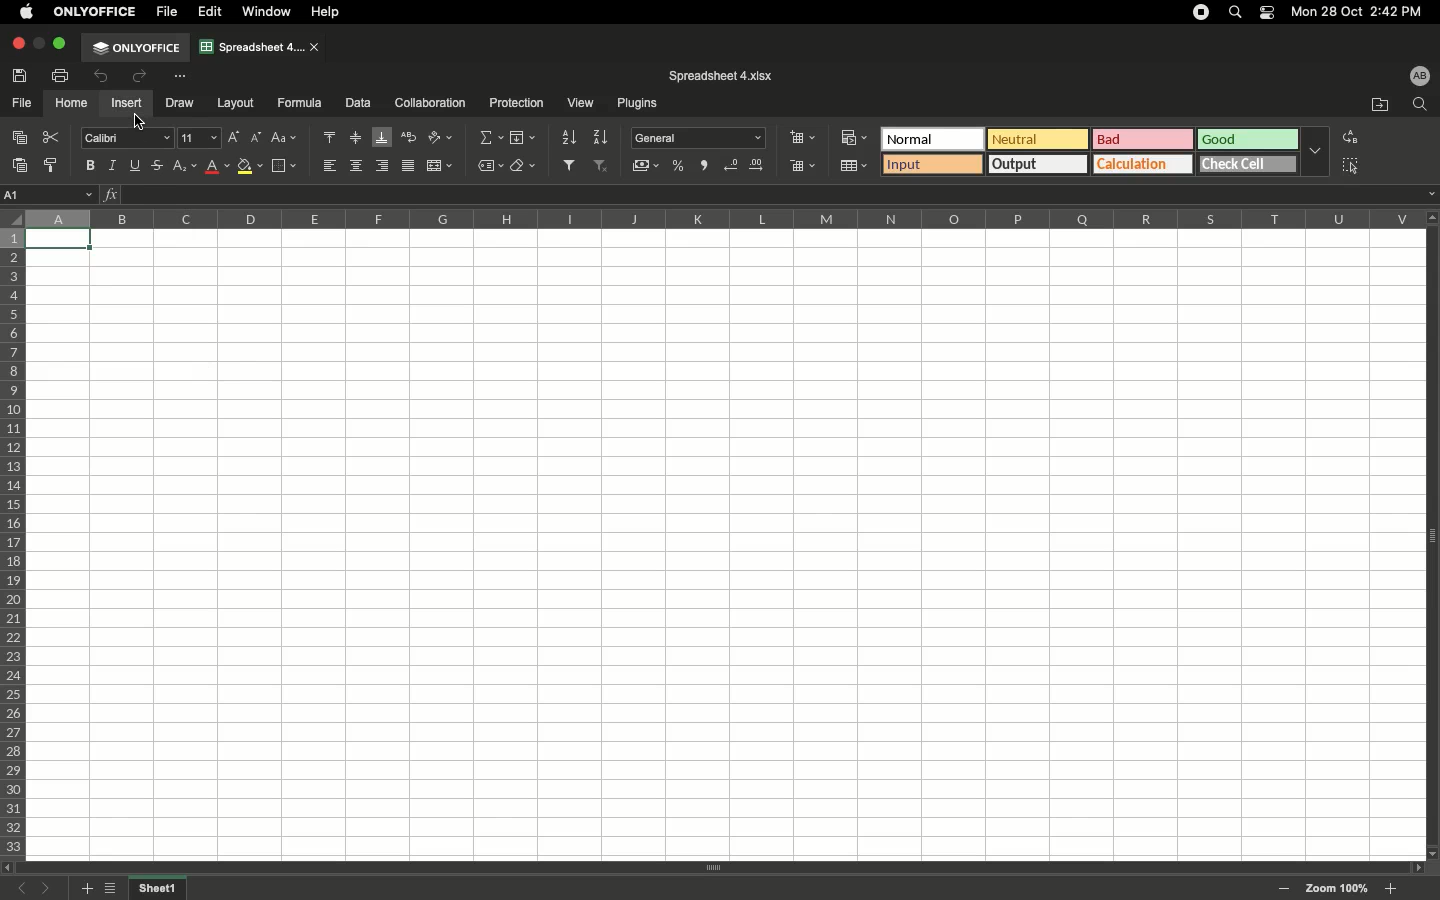 The image size is (1440, 900). Describe the element at coordinates (857, 167) in the screenshot. I see `Format as table template` at that location.